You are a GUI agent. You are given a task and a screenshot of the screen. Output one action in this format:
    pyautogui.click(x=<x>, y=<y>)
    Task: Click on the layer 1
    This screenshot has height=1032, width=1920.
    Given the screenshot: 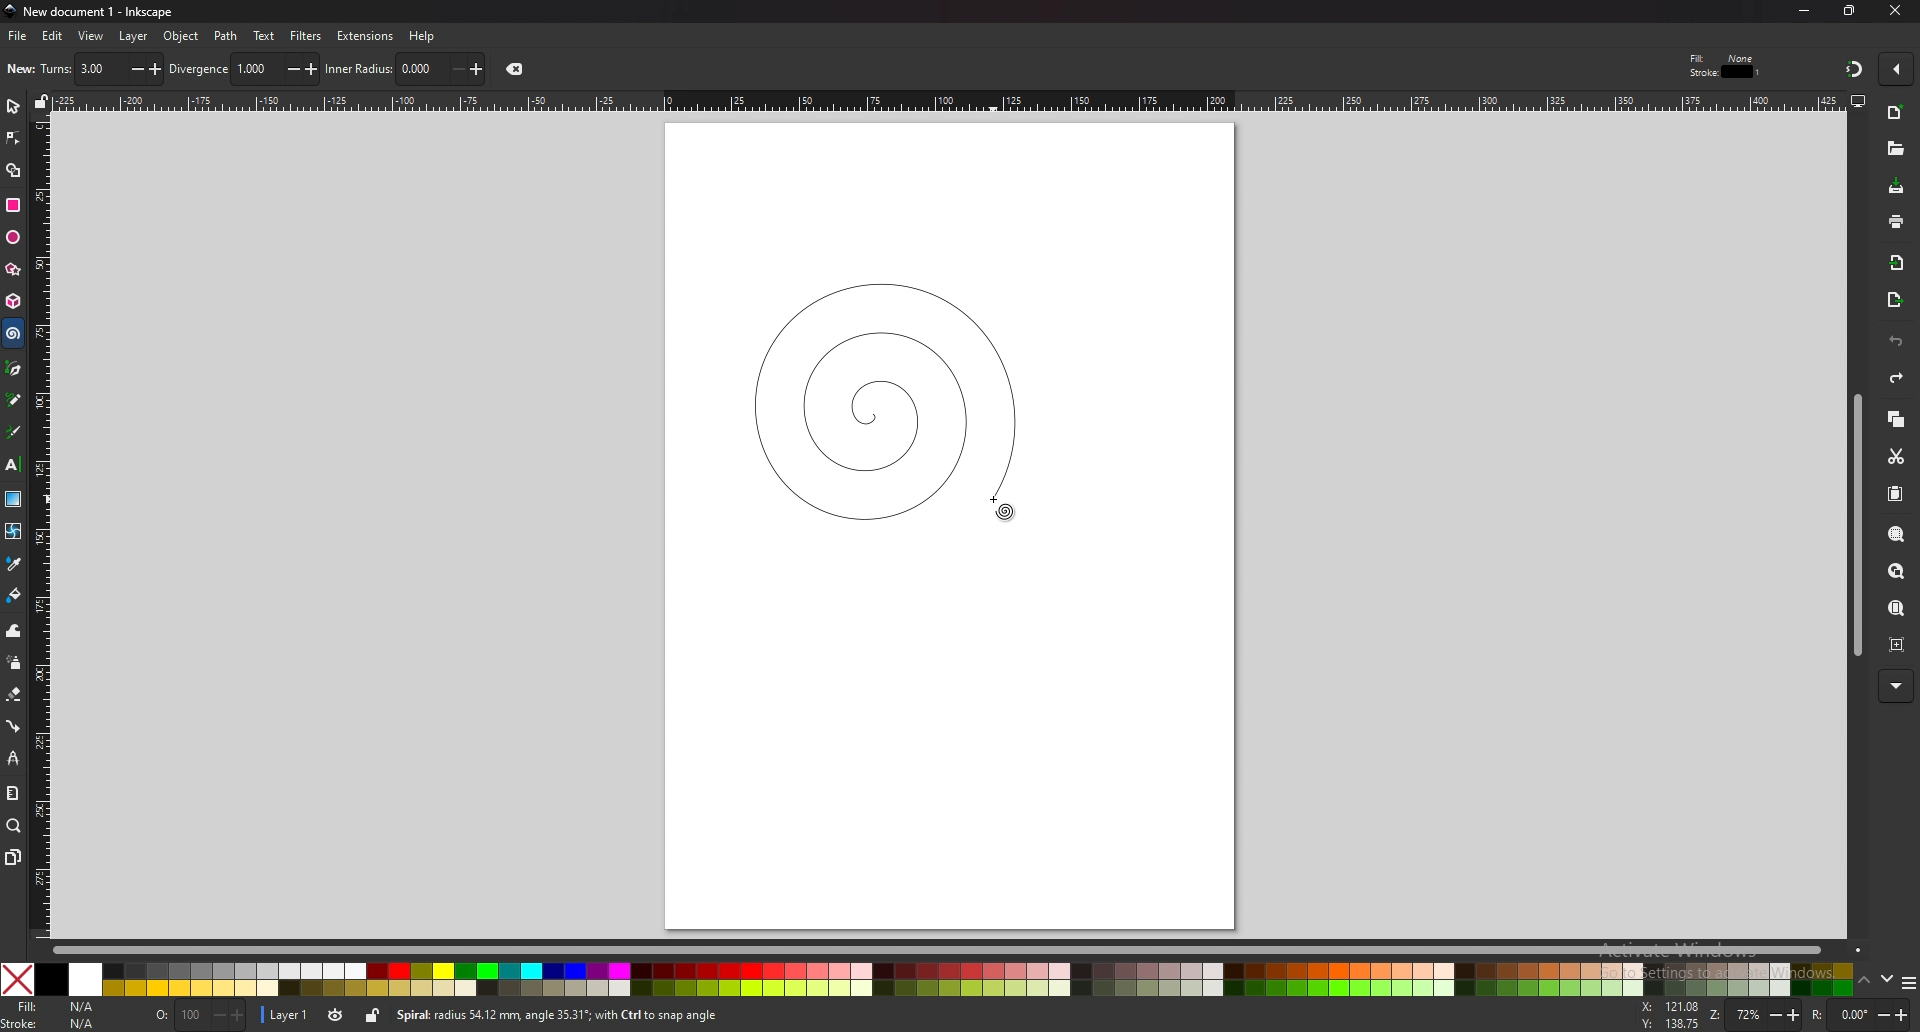 What is the action you would take?
    pyautogui.click(x=288, y=1015)
    